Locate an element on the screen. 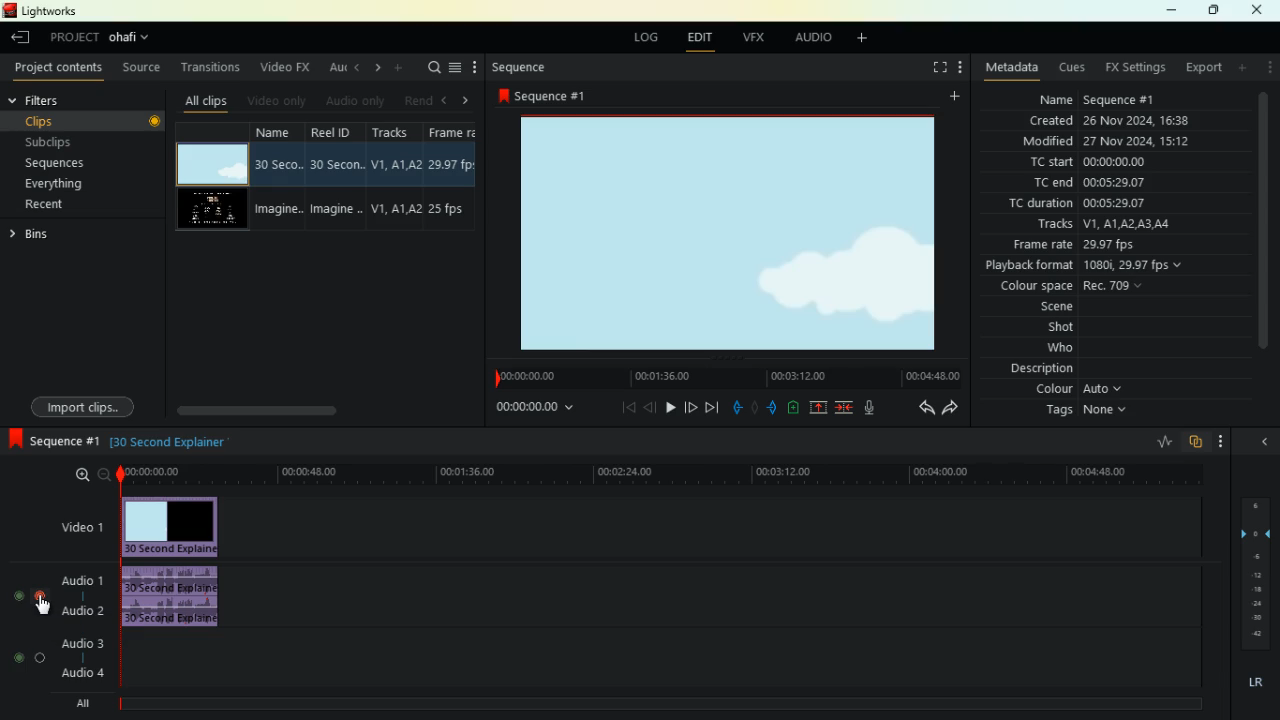  audio clip added to timeline is located at coordinates (172, 594).